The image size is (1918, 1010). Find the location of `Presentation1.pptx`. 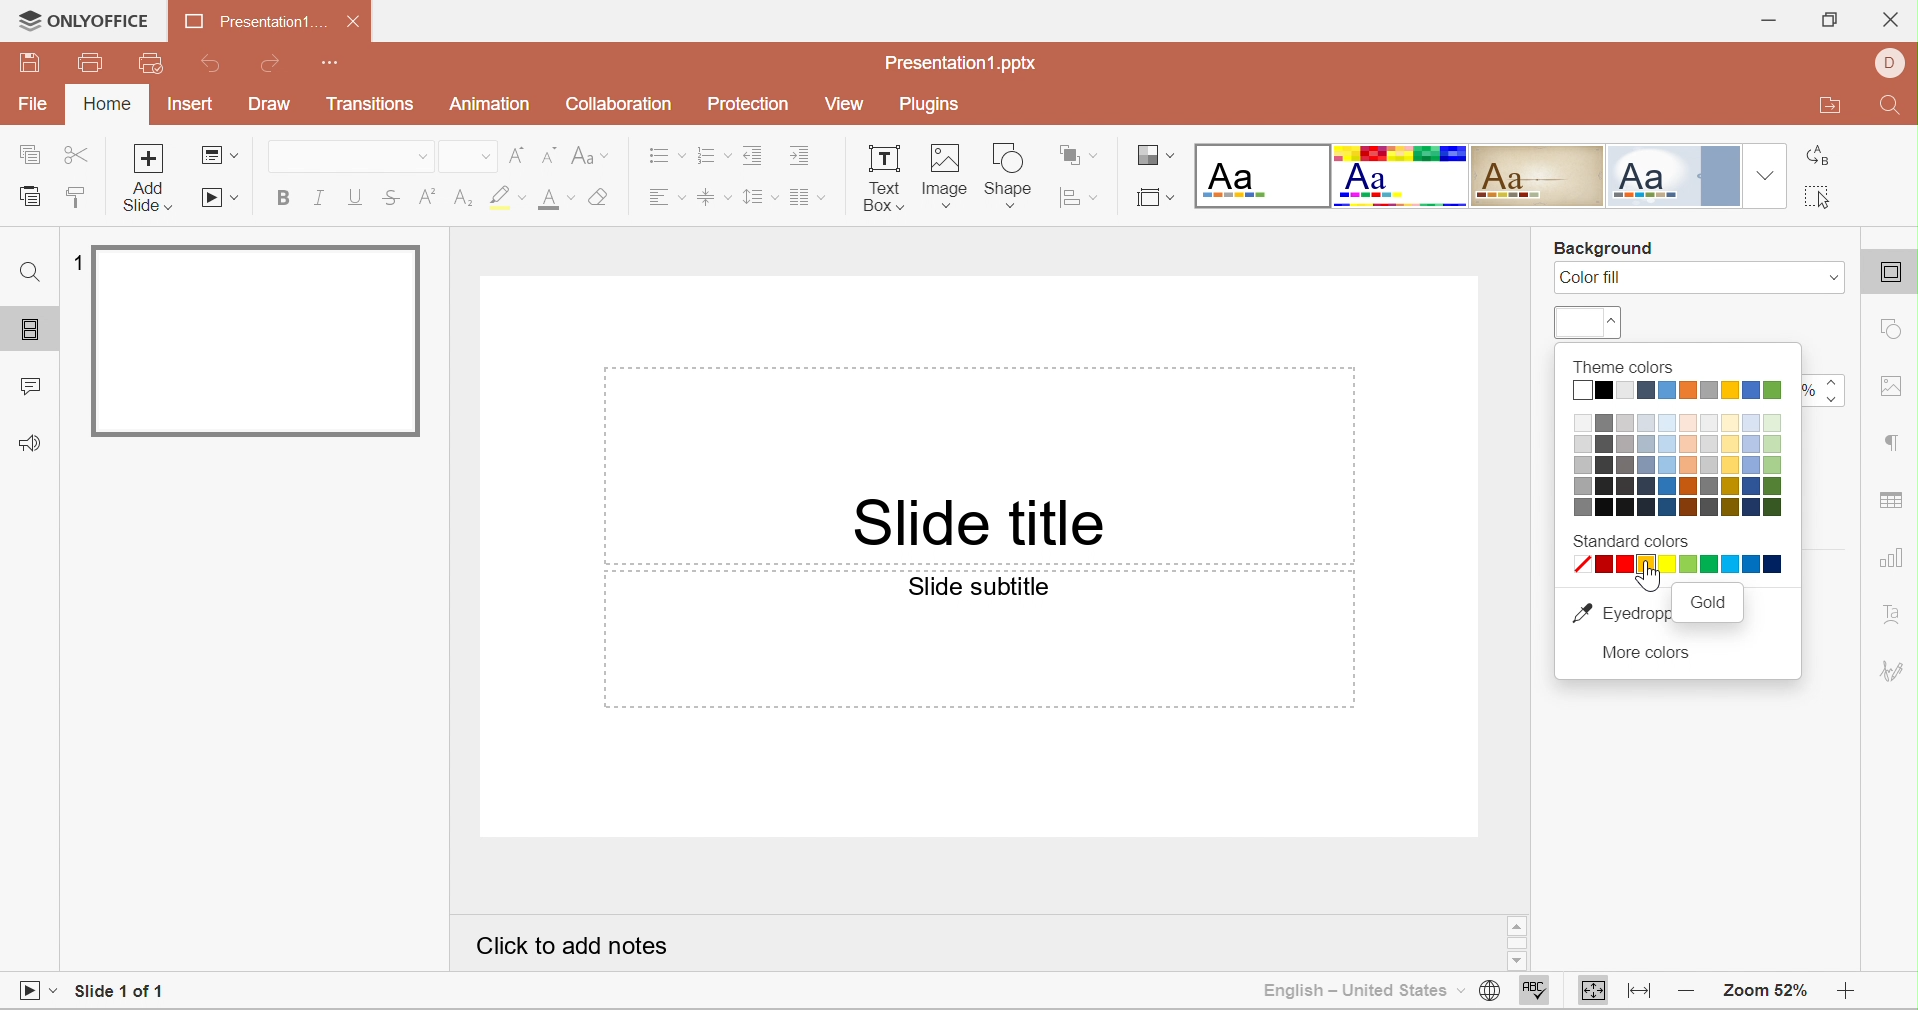

Presentation1.pptx is located at coordinates (961, 62).